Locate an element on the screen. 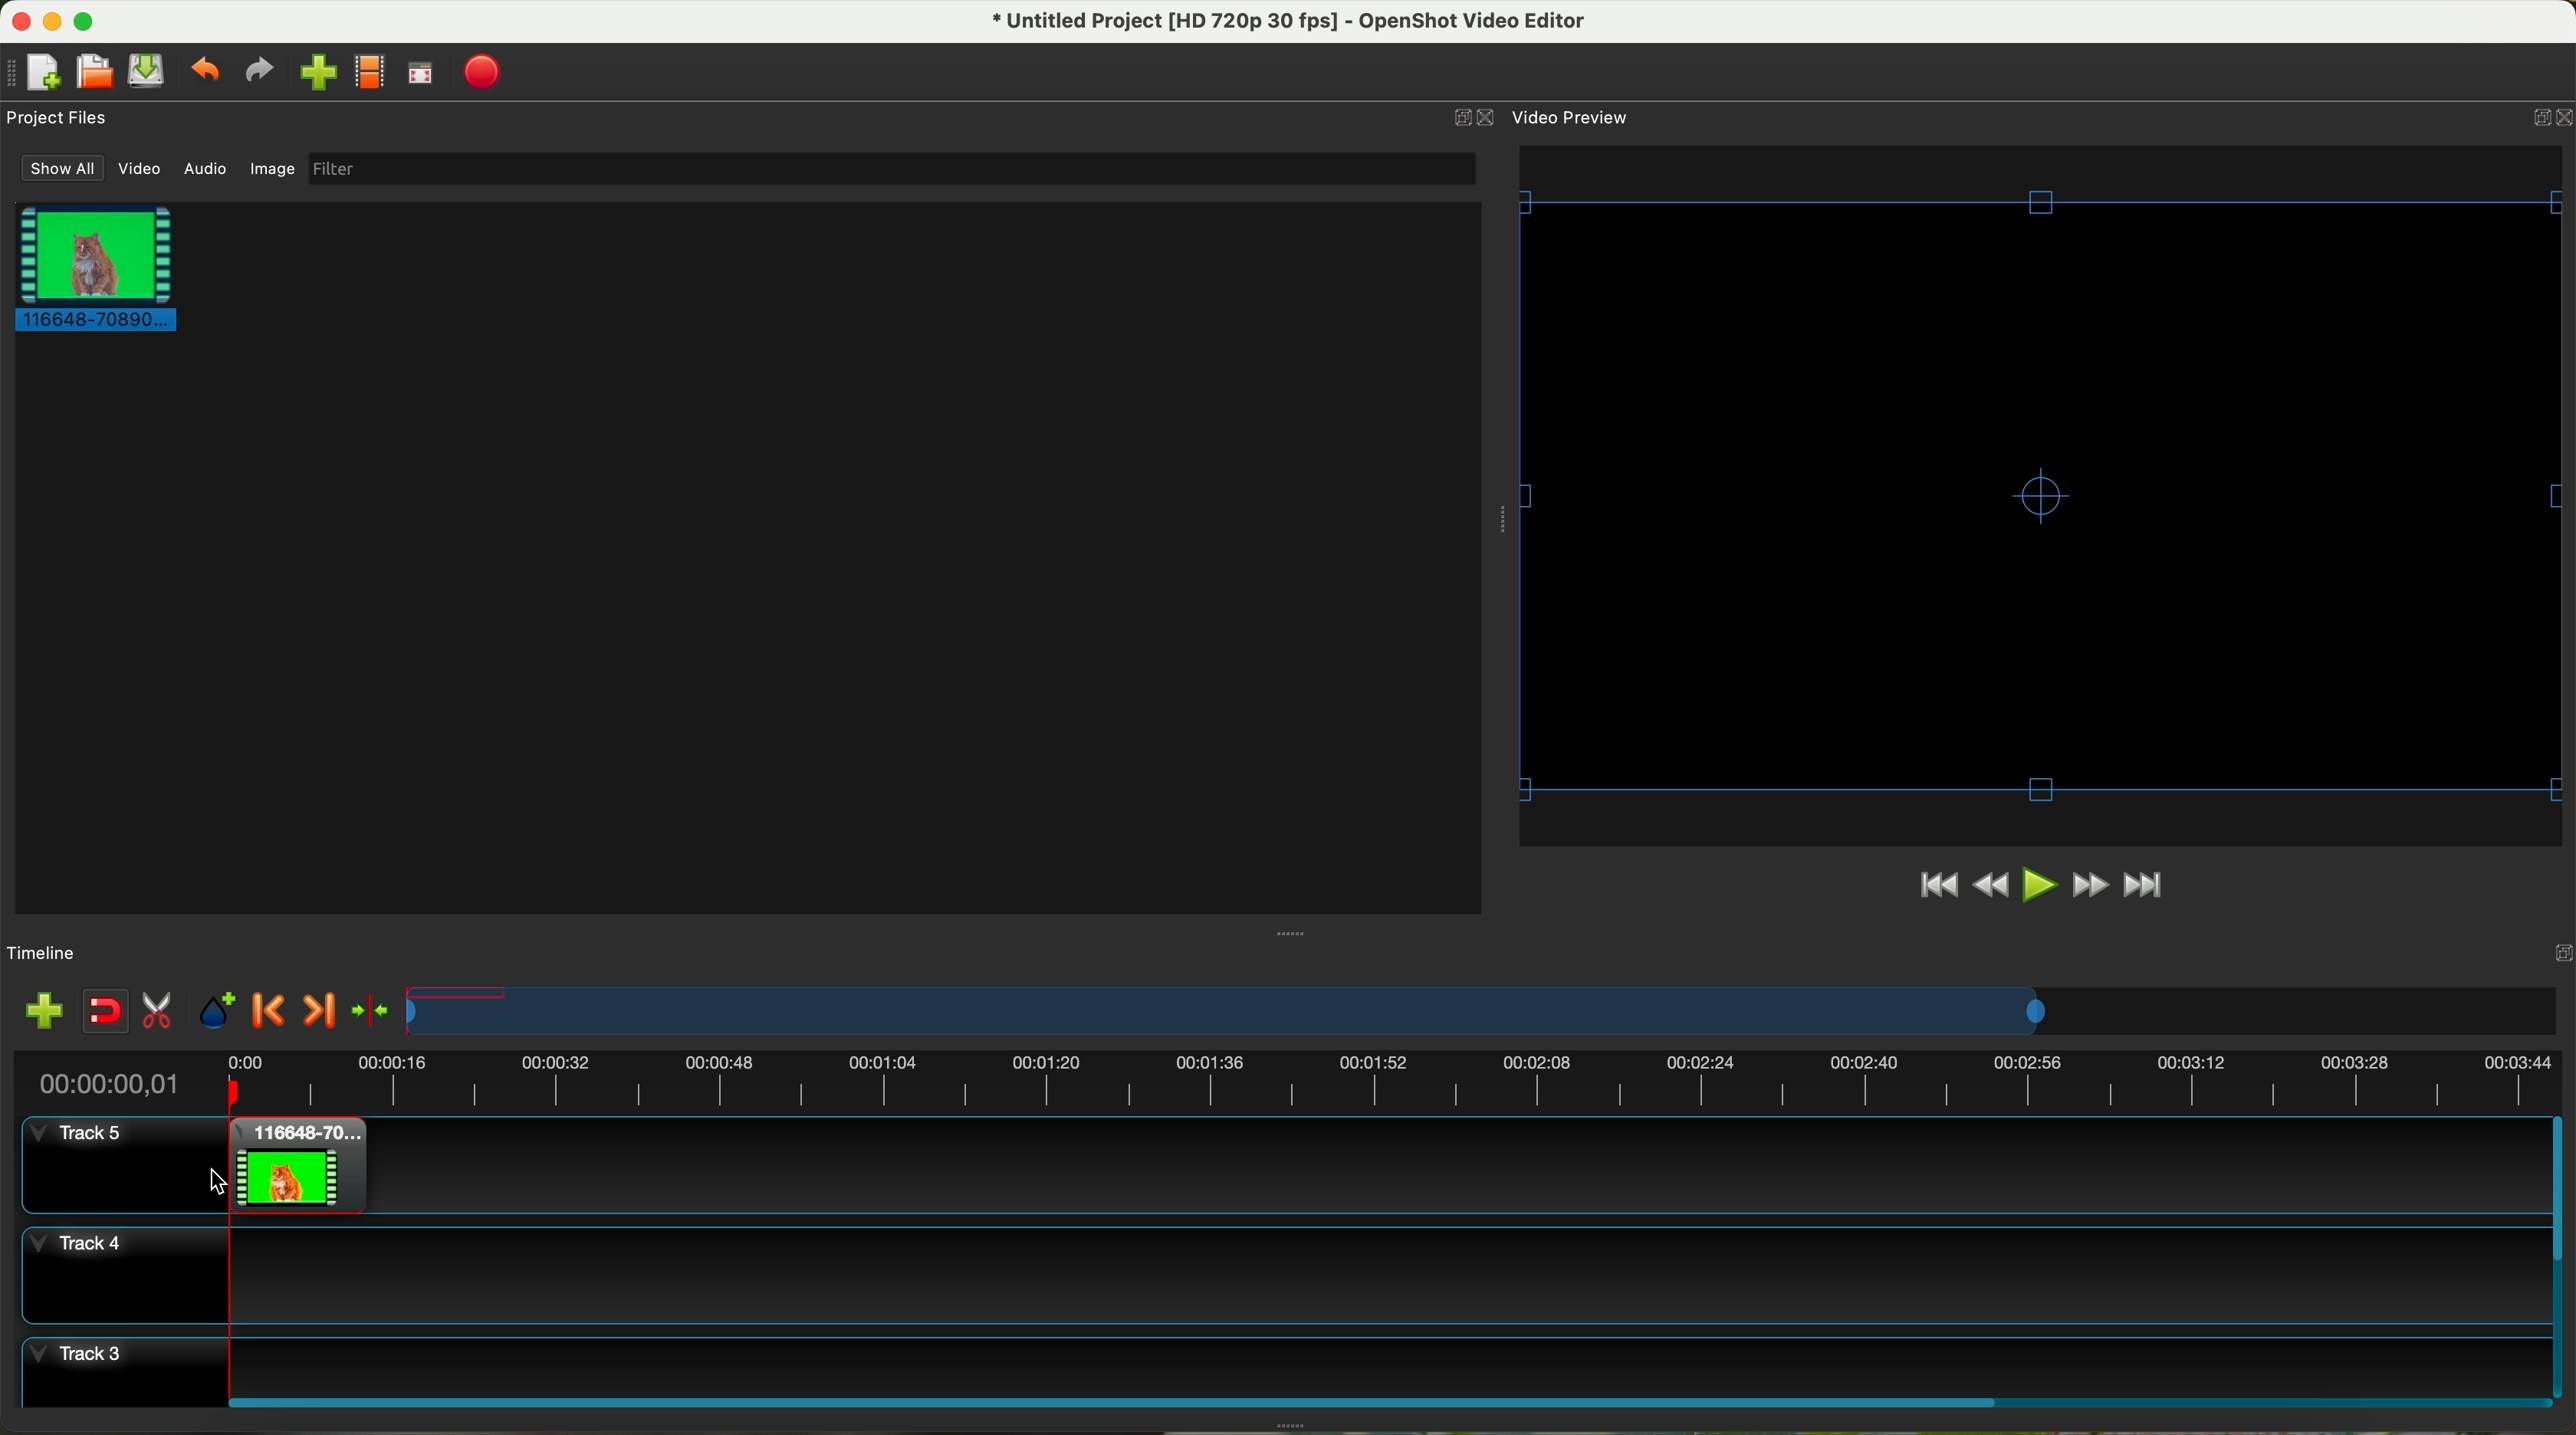 The width and height of the screenshot is (2576, 1435). import files is located at coordinates (43, 1013).